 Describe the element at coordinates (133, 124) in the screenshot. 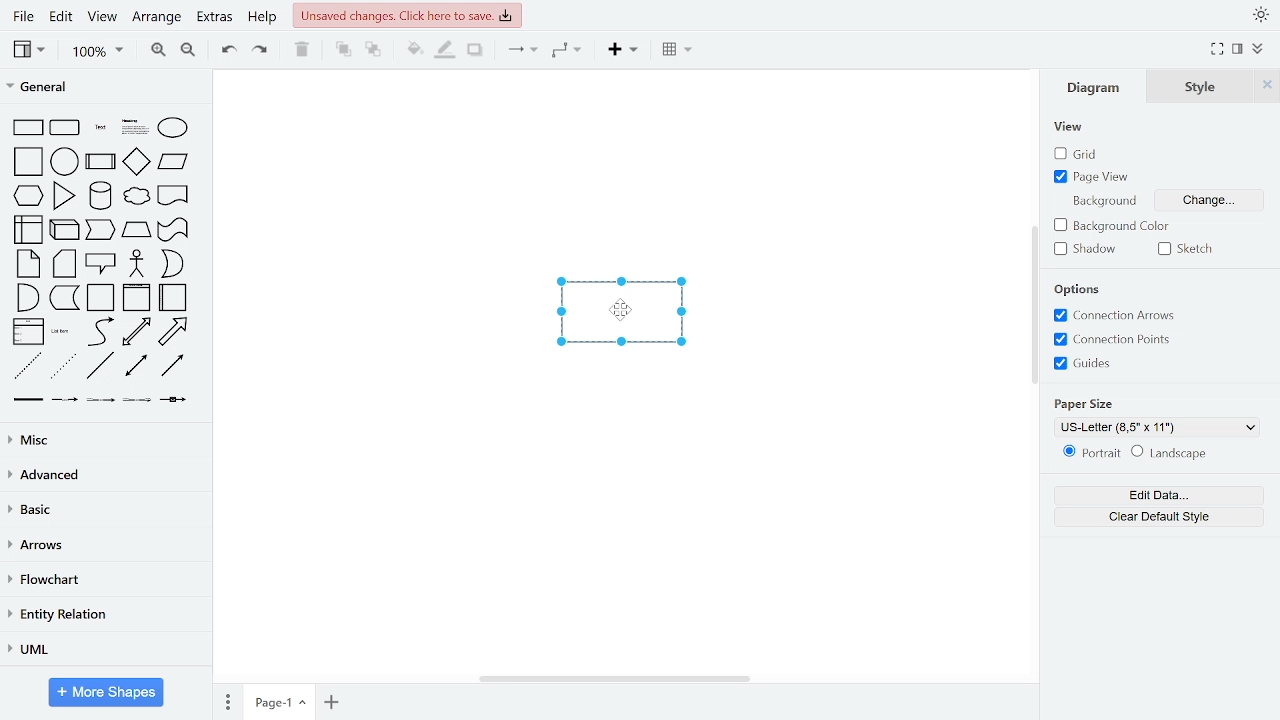

I see `general shapes` at that location.